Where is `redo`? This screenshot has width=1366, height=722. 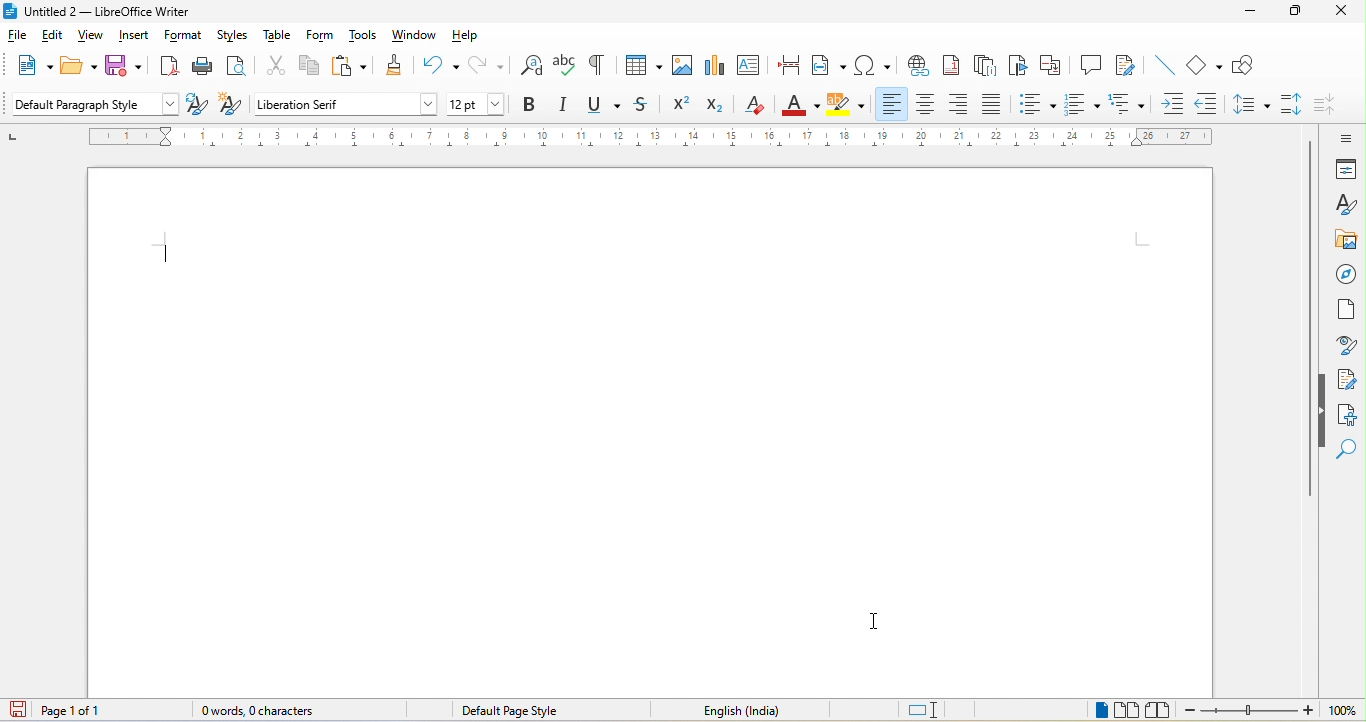 redo is located at coordinates (488, 68).